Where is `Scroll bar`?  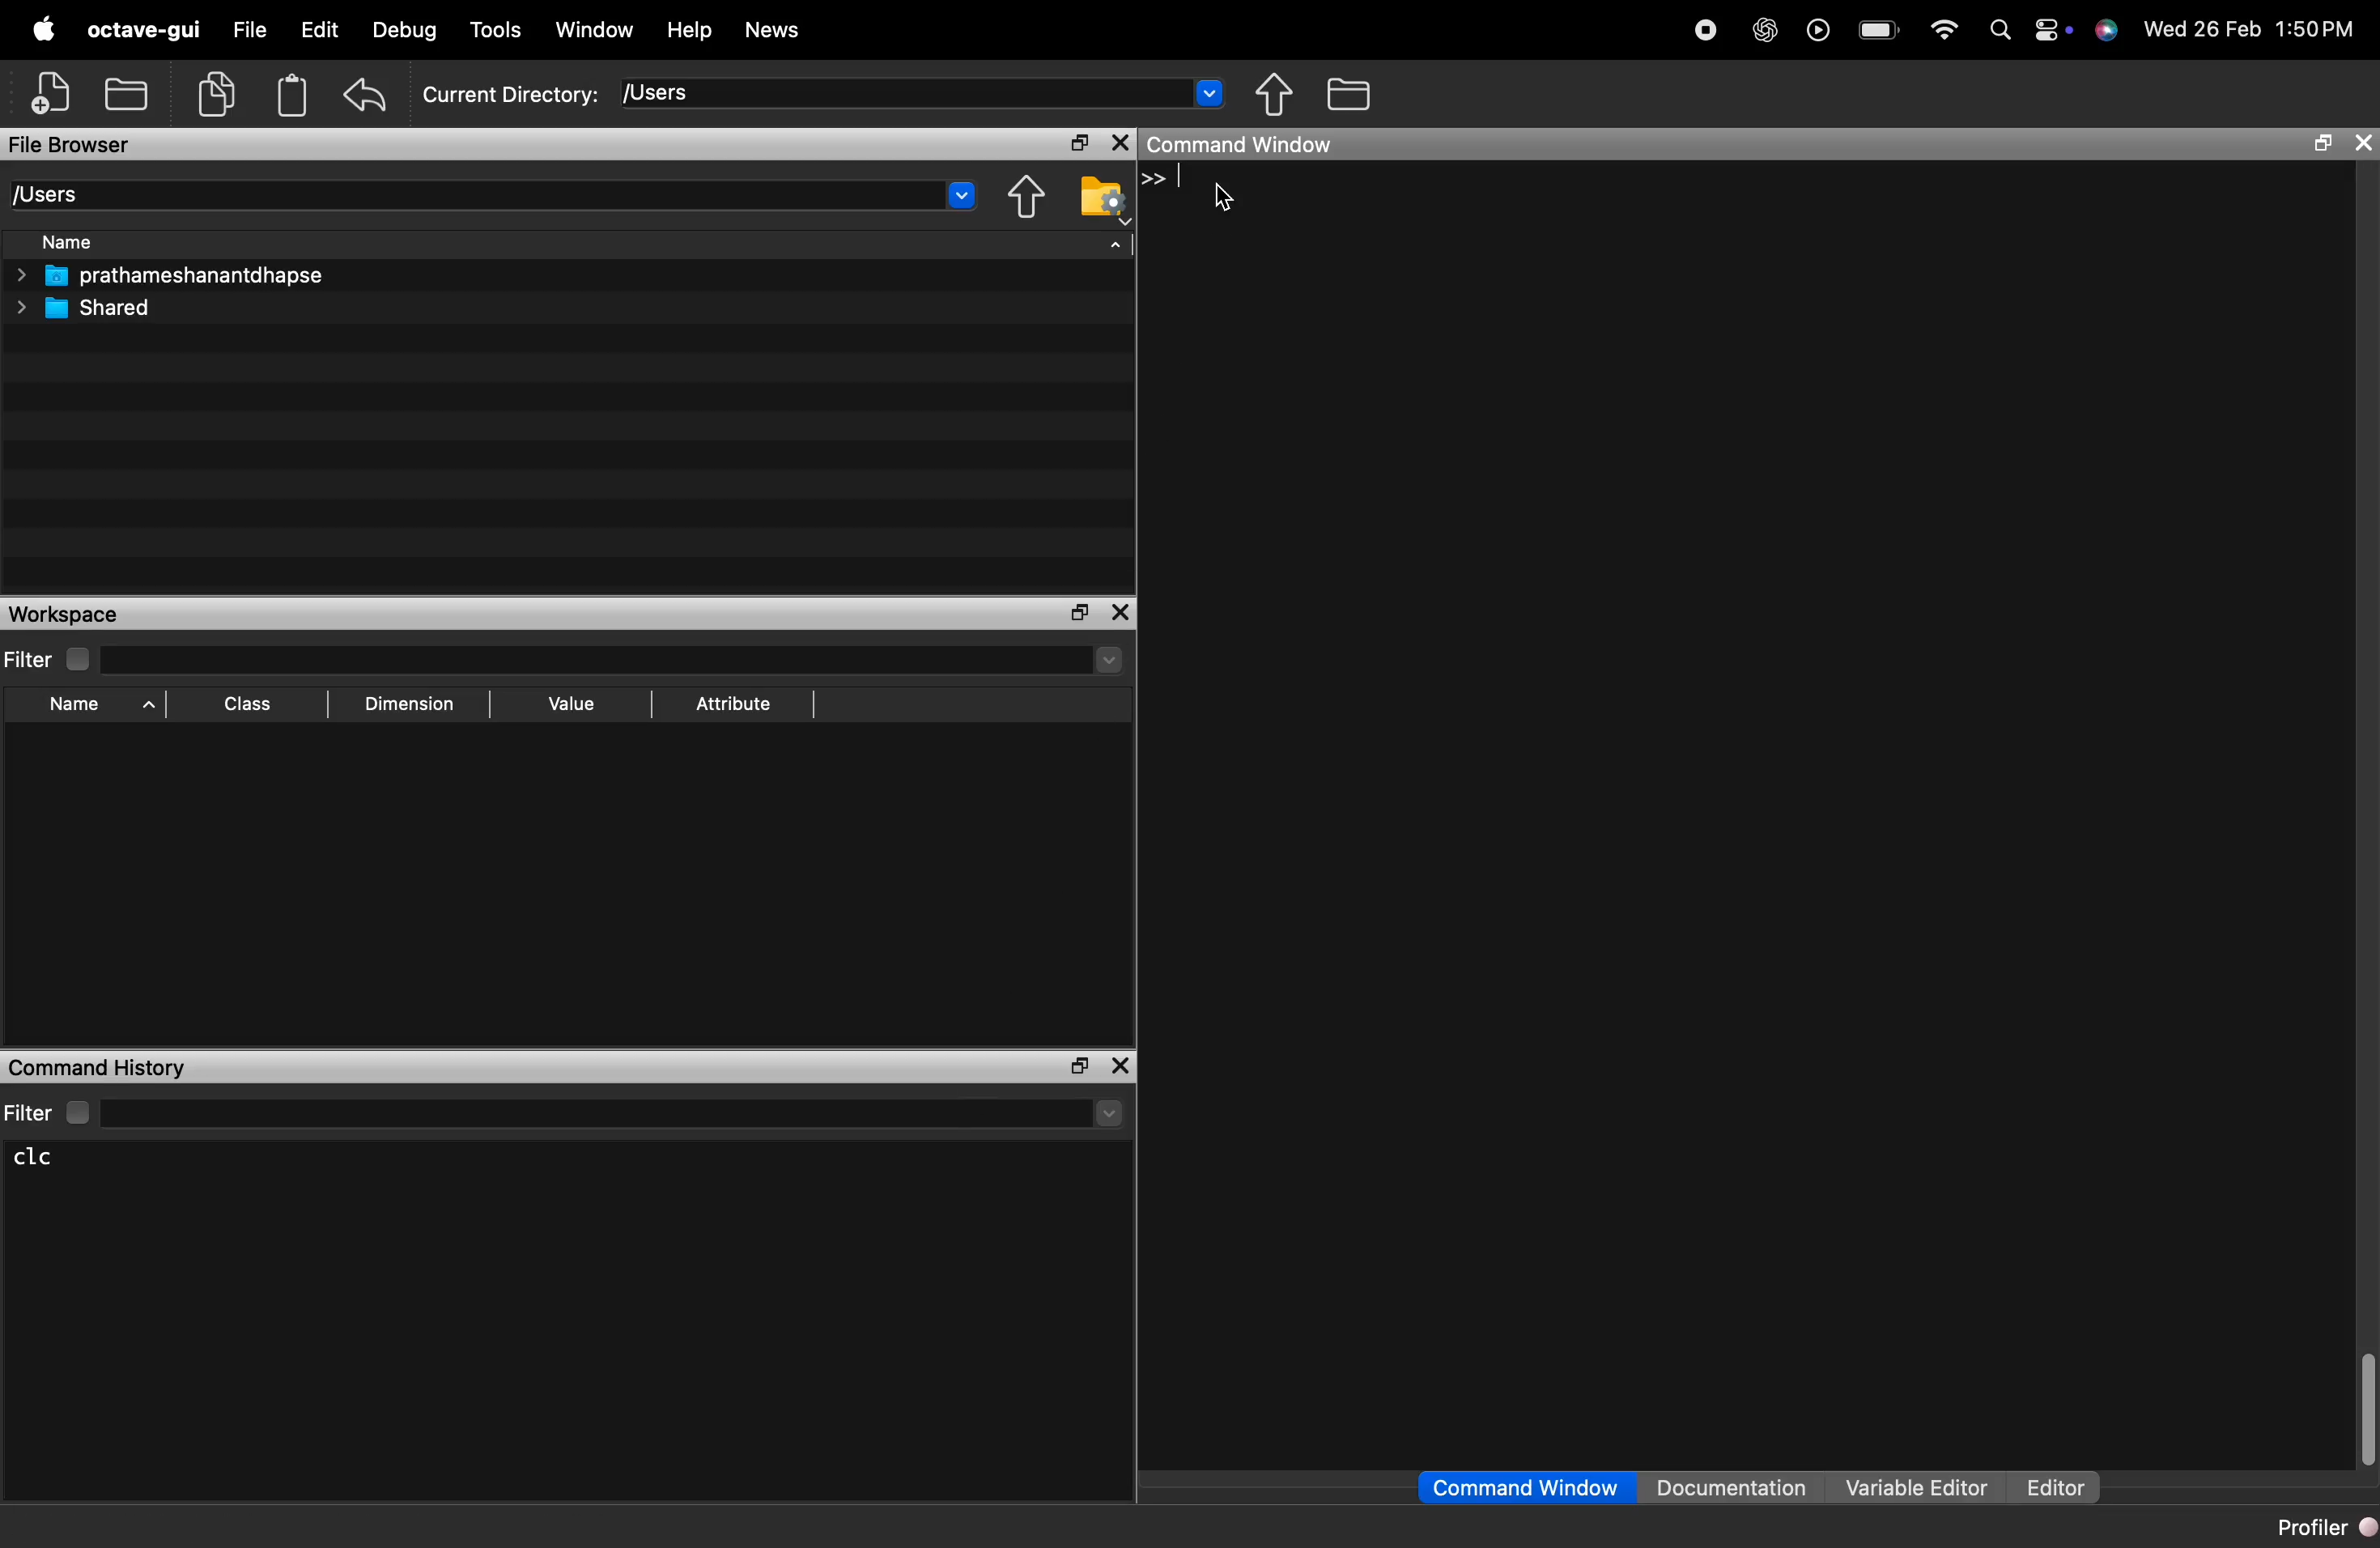 Scroll bar is located at coordinates (2365, 1410).